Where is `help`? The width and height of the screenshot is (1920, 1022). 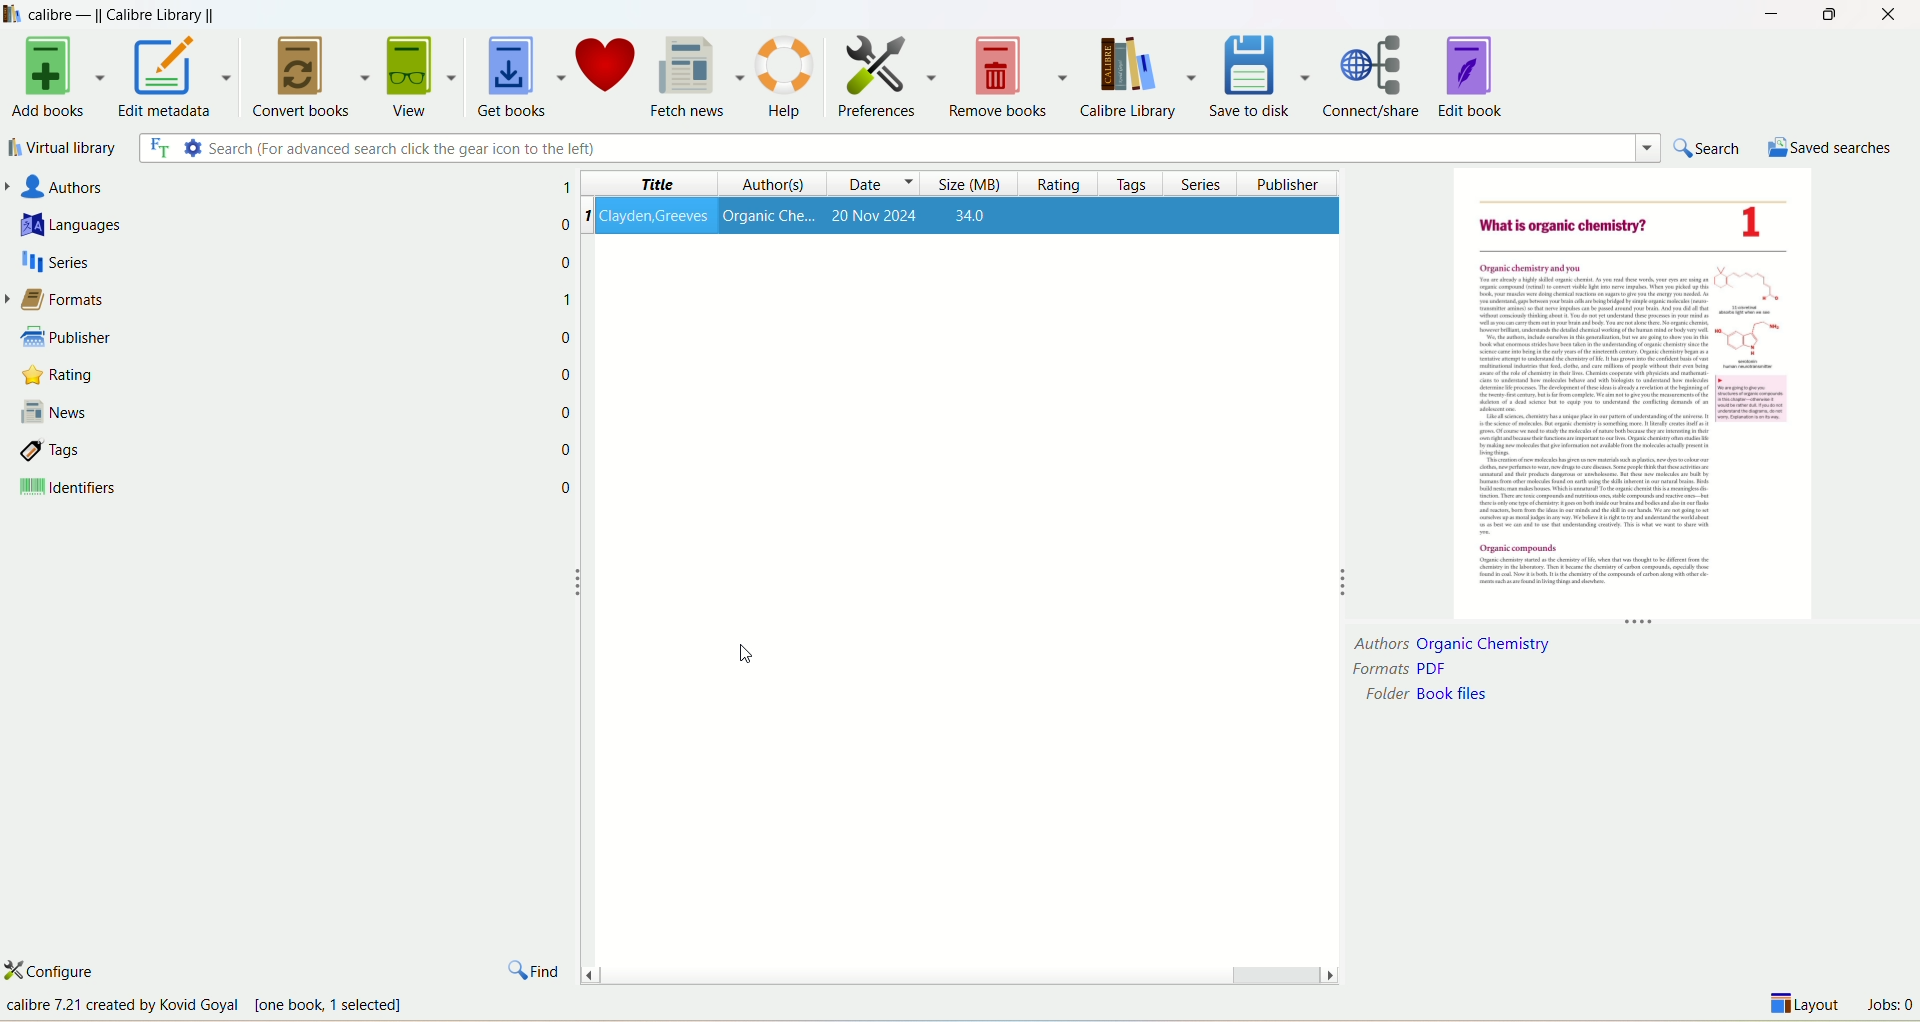
help is located at coordinates (788, 77).